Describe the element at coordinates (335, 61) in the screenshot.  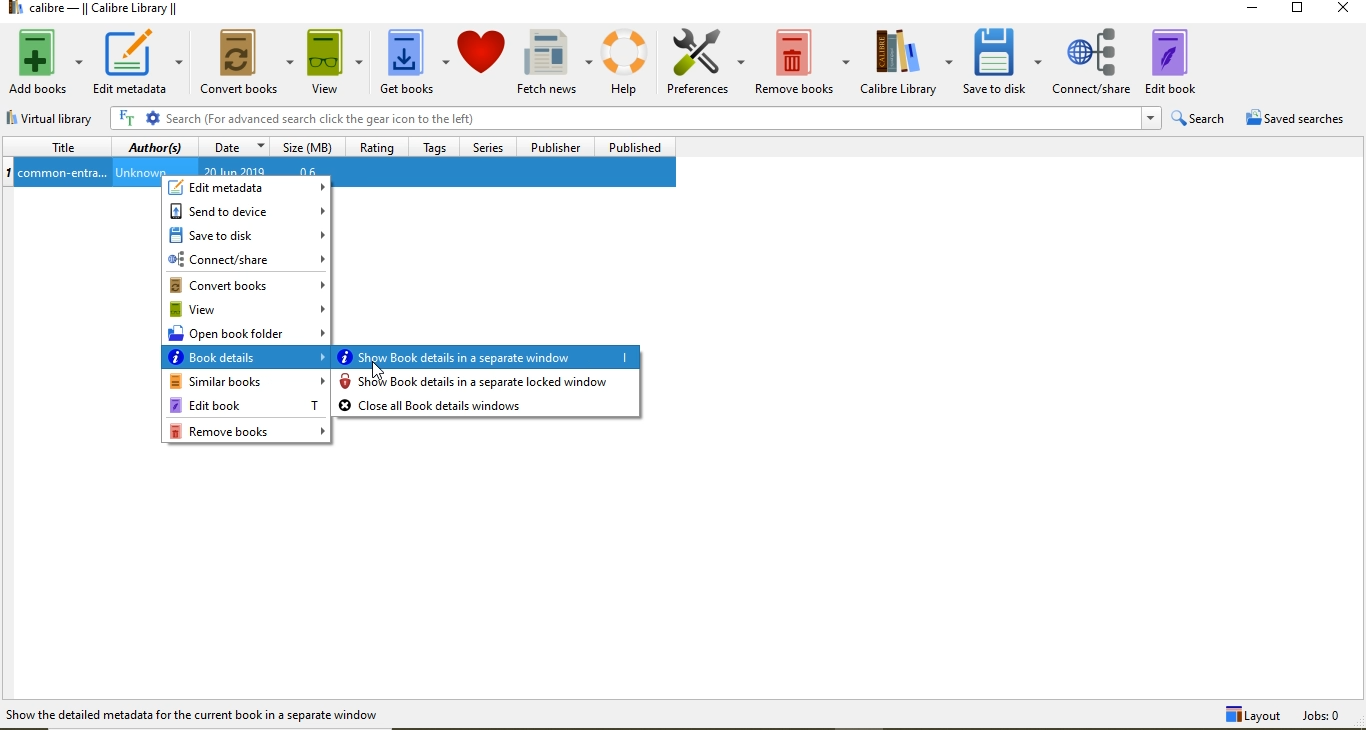
I see `view` at that location.